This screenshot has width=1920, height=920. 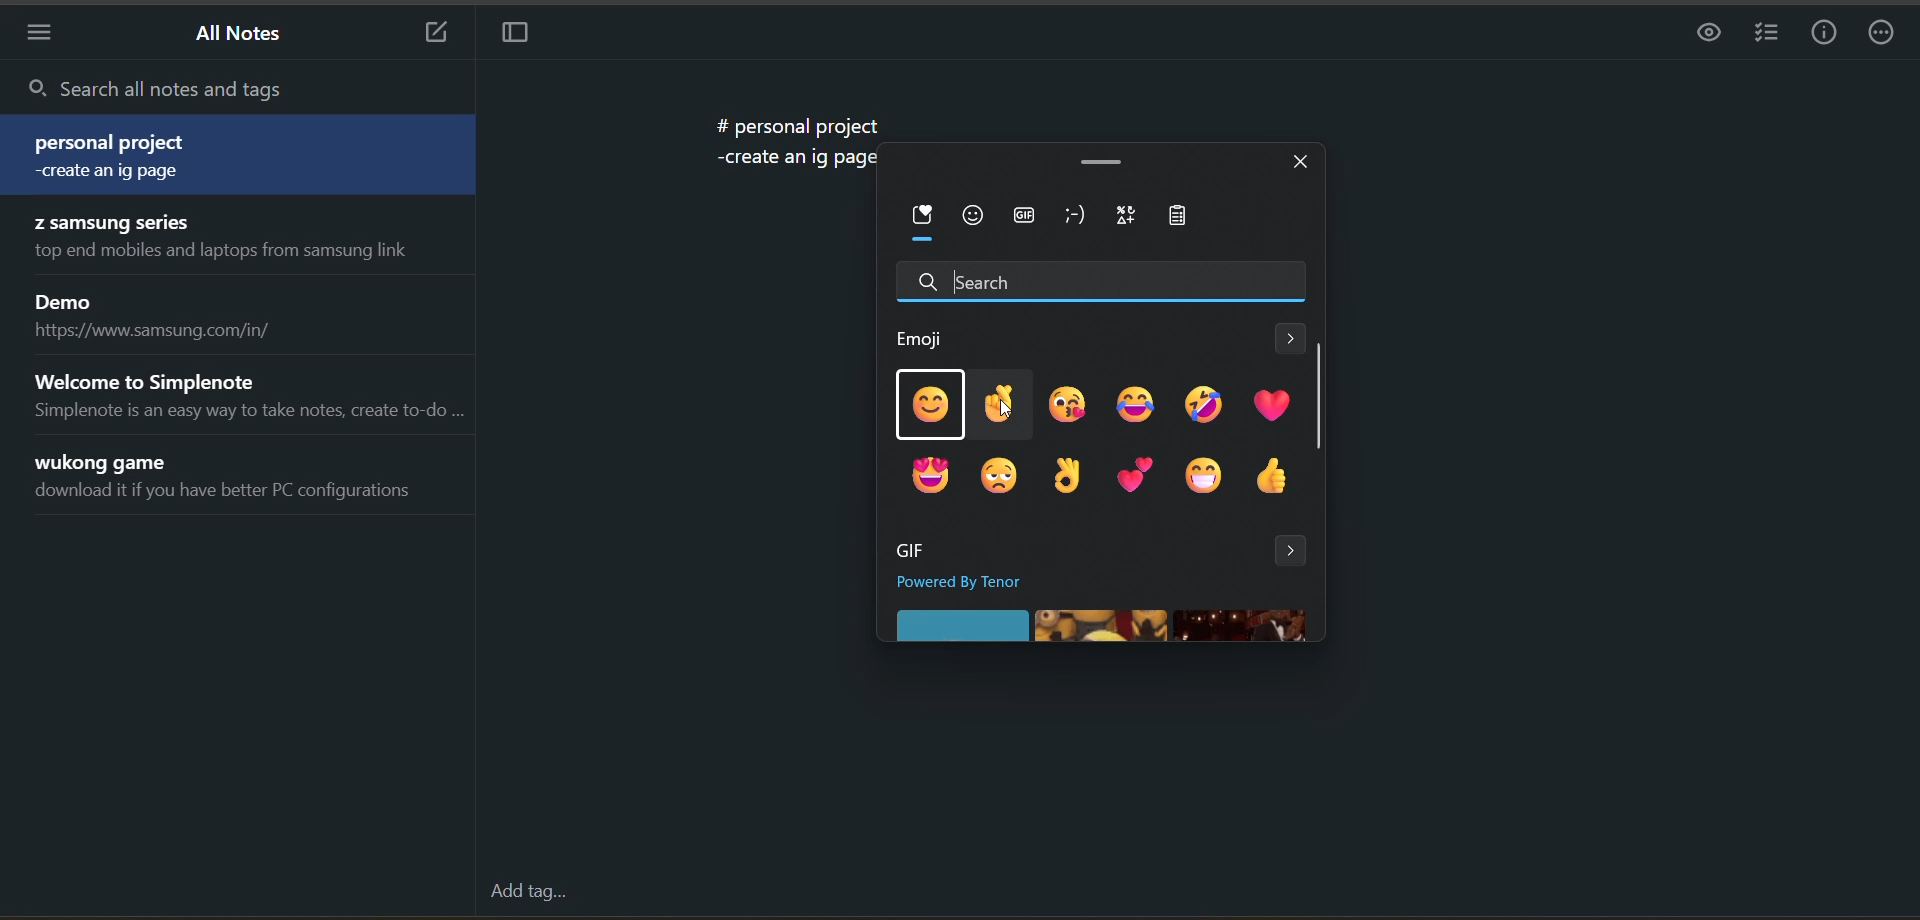 What do you see at coordinates (1023, 217) in the screenshot?
I see `gif` at bounding box center [1023, 217].